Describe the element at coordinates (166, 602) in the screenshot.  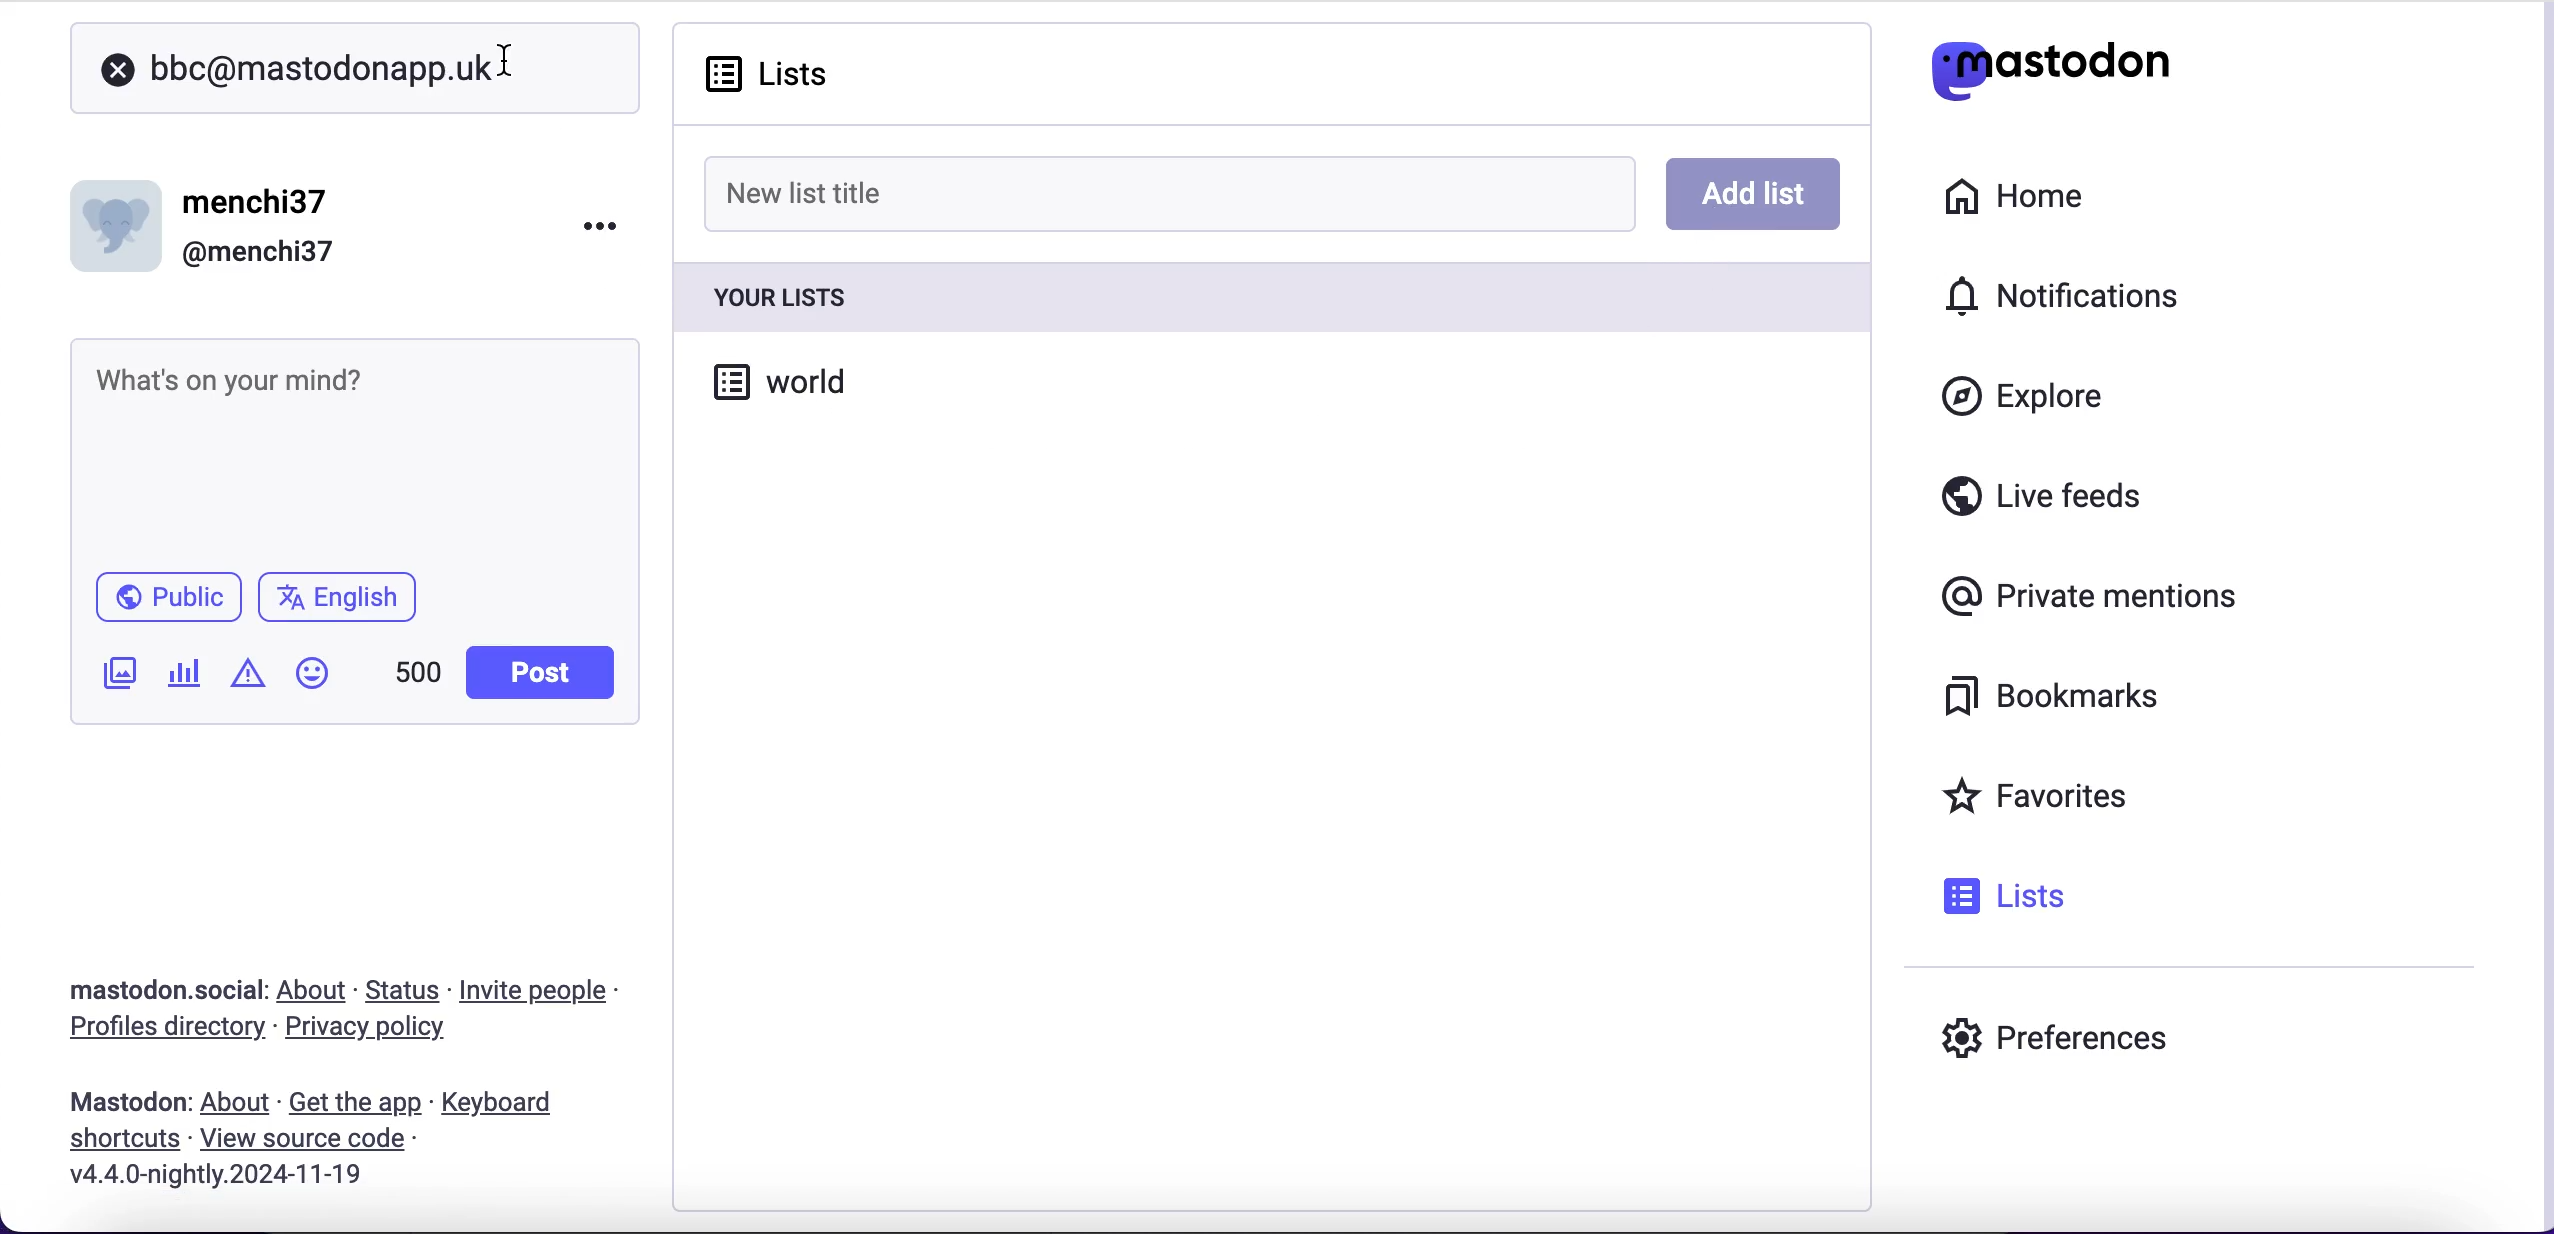
I see `public` at that location.